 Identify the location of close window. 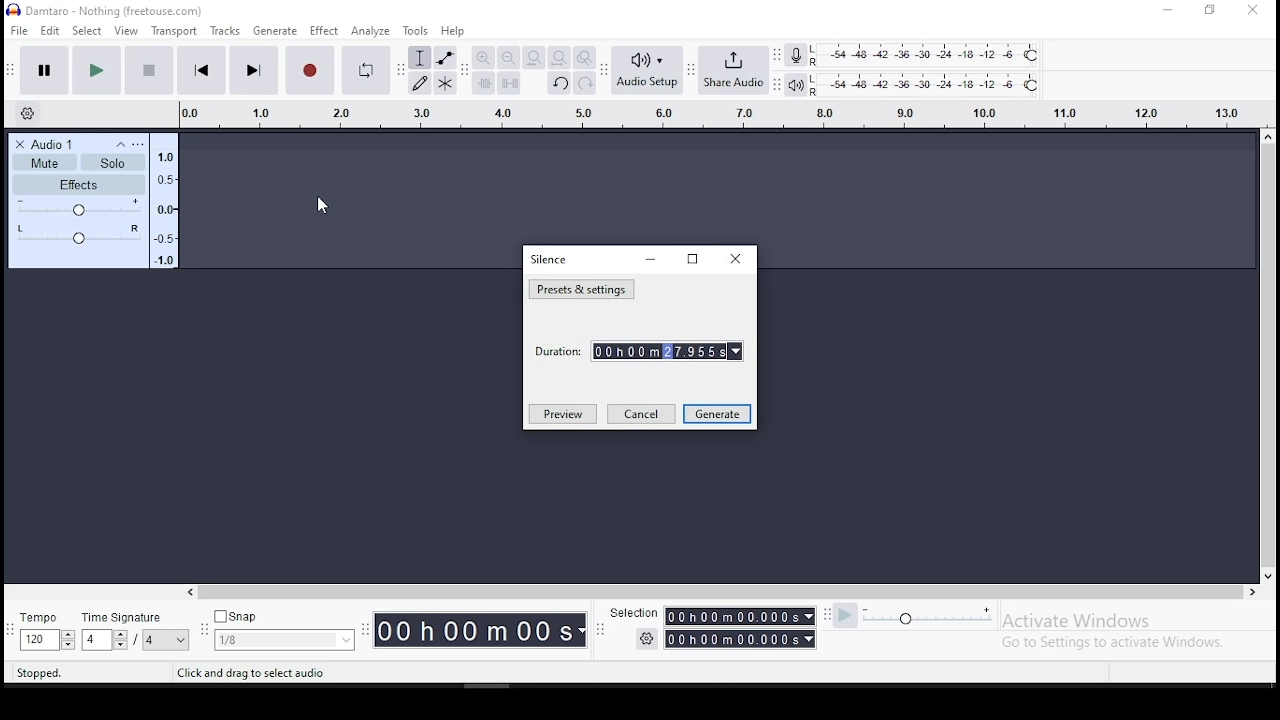
(738, 258).